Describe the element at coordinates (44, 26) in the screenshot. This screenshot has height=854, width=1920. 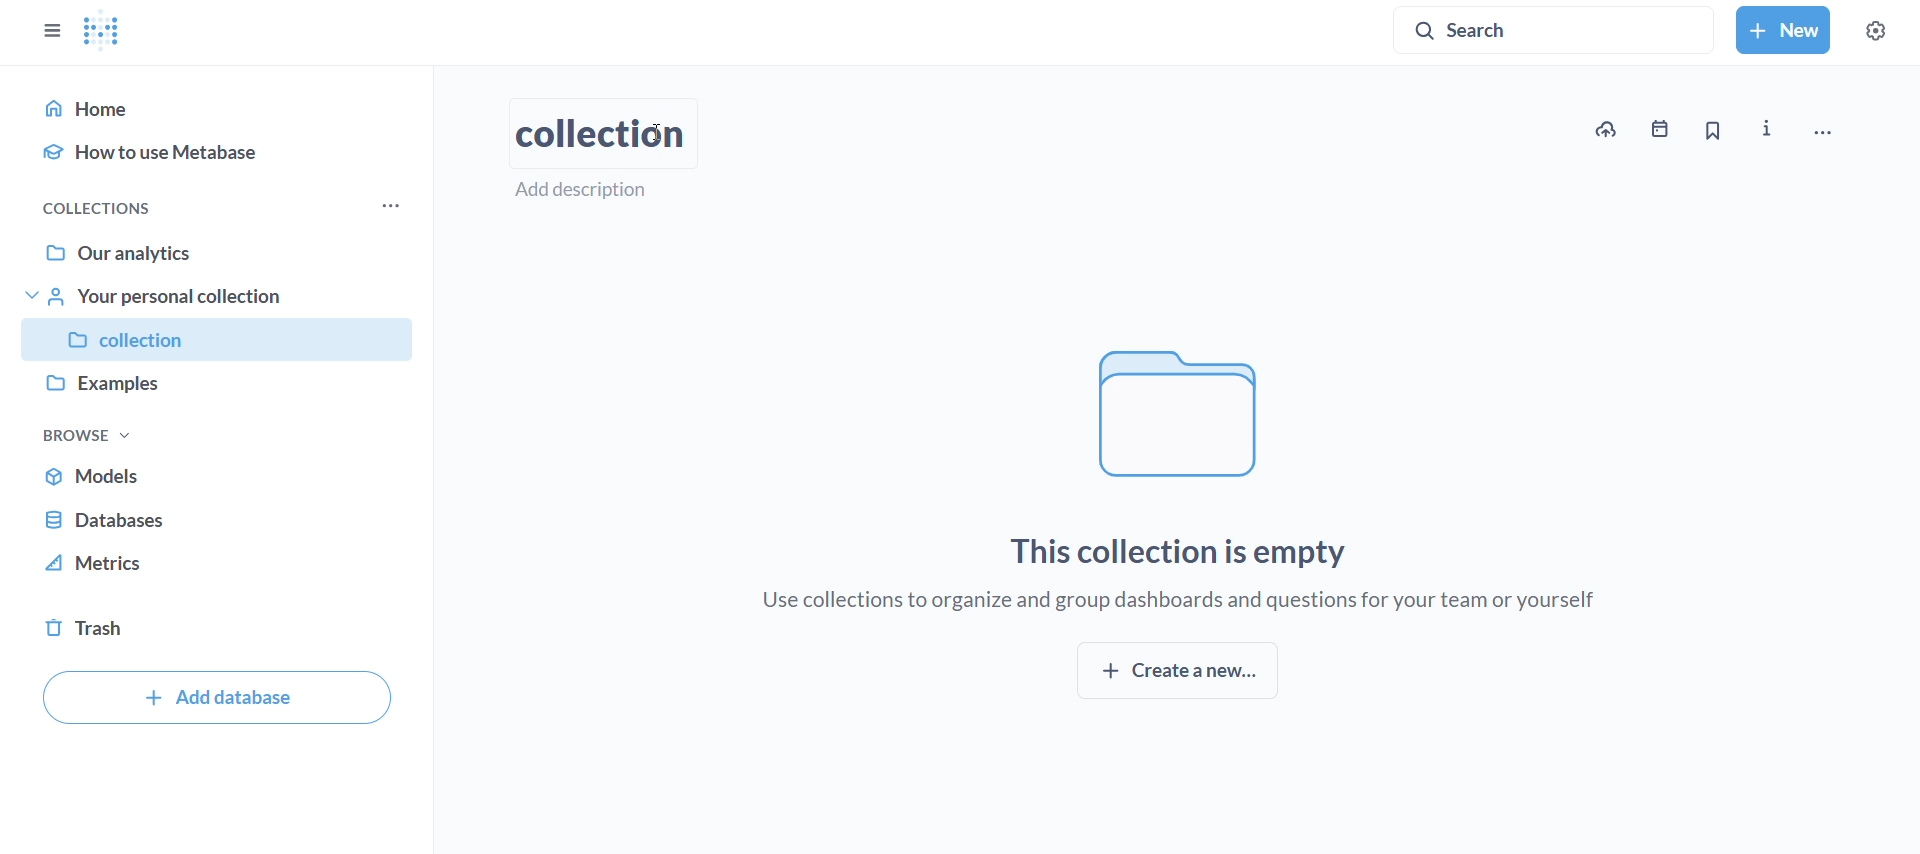
I see `close sidebar` at that location.